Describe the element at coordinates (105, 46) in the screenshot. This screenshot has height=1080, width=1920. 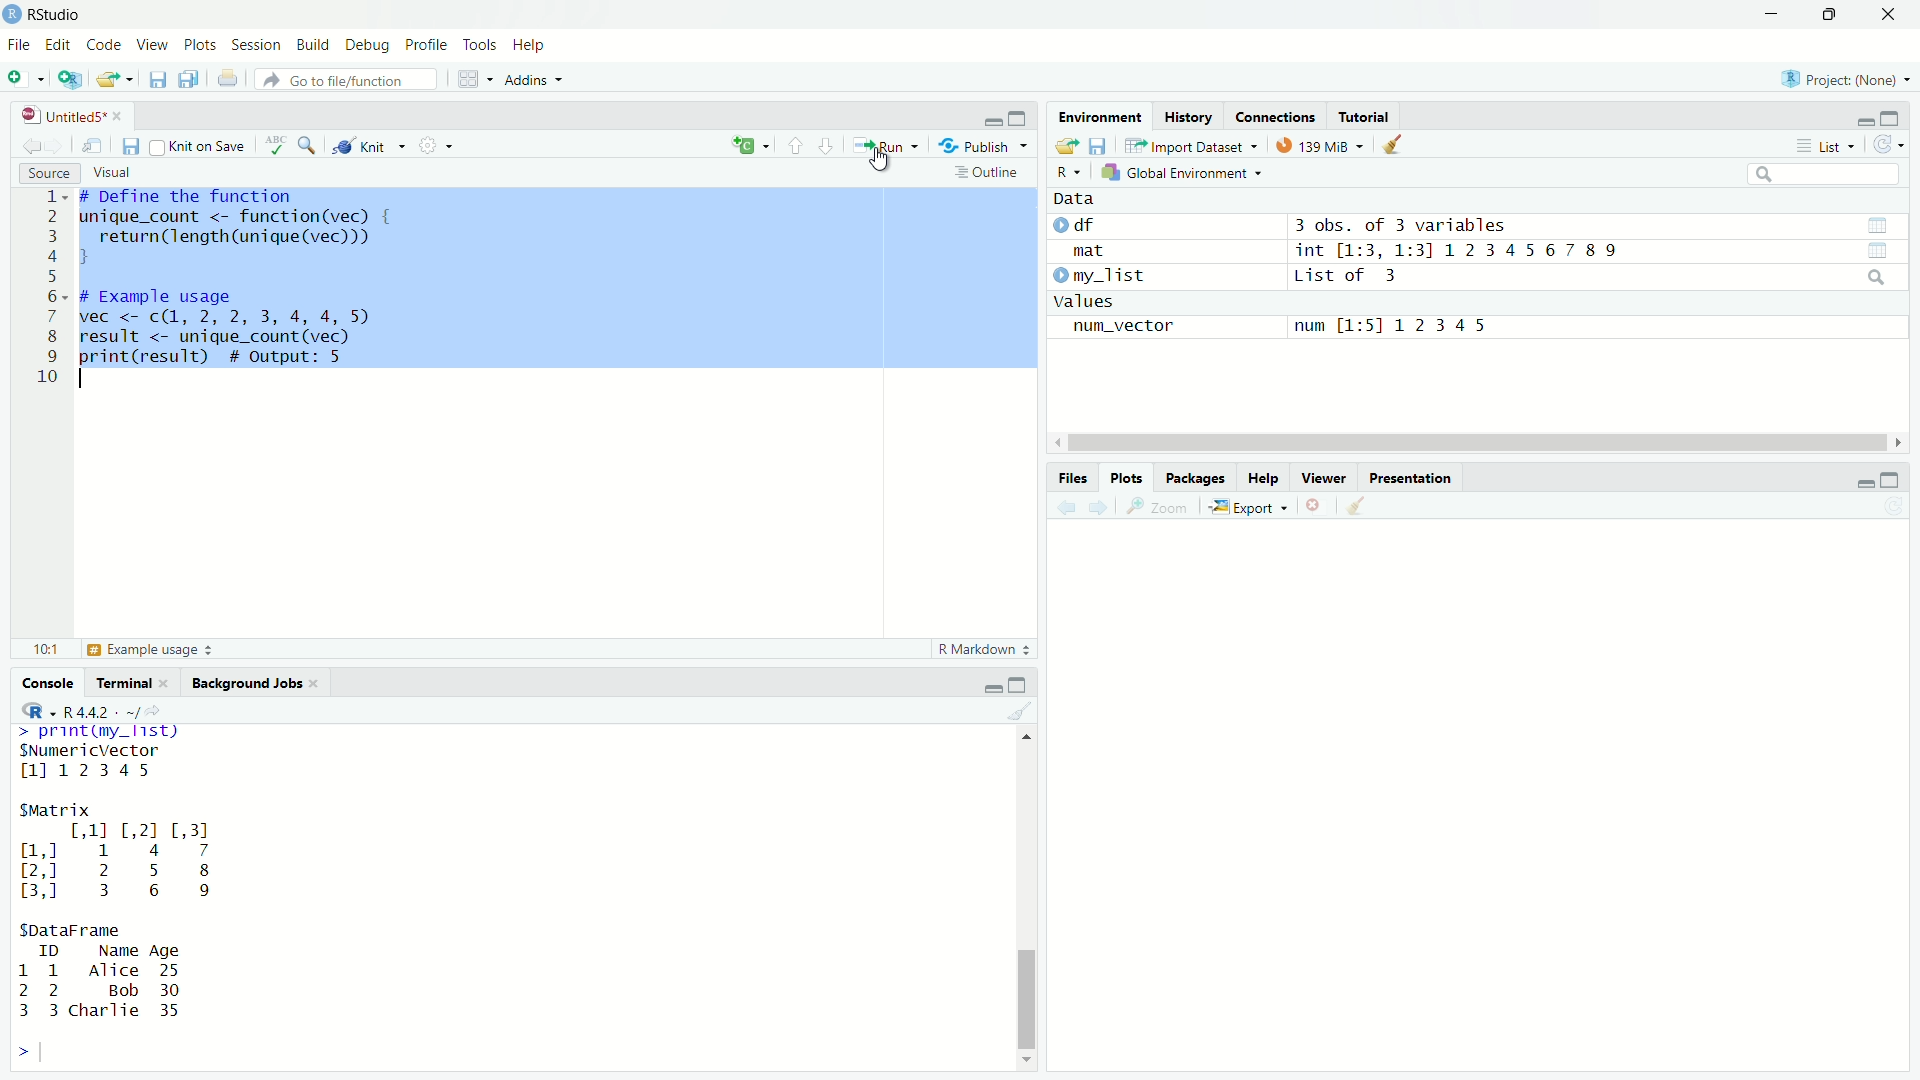
I see `Code` at that location.